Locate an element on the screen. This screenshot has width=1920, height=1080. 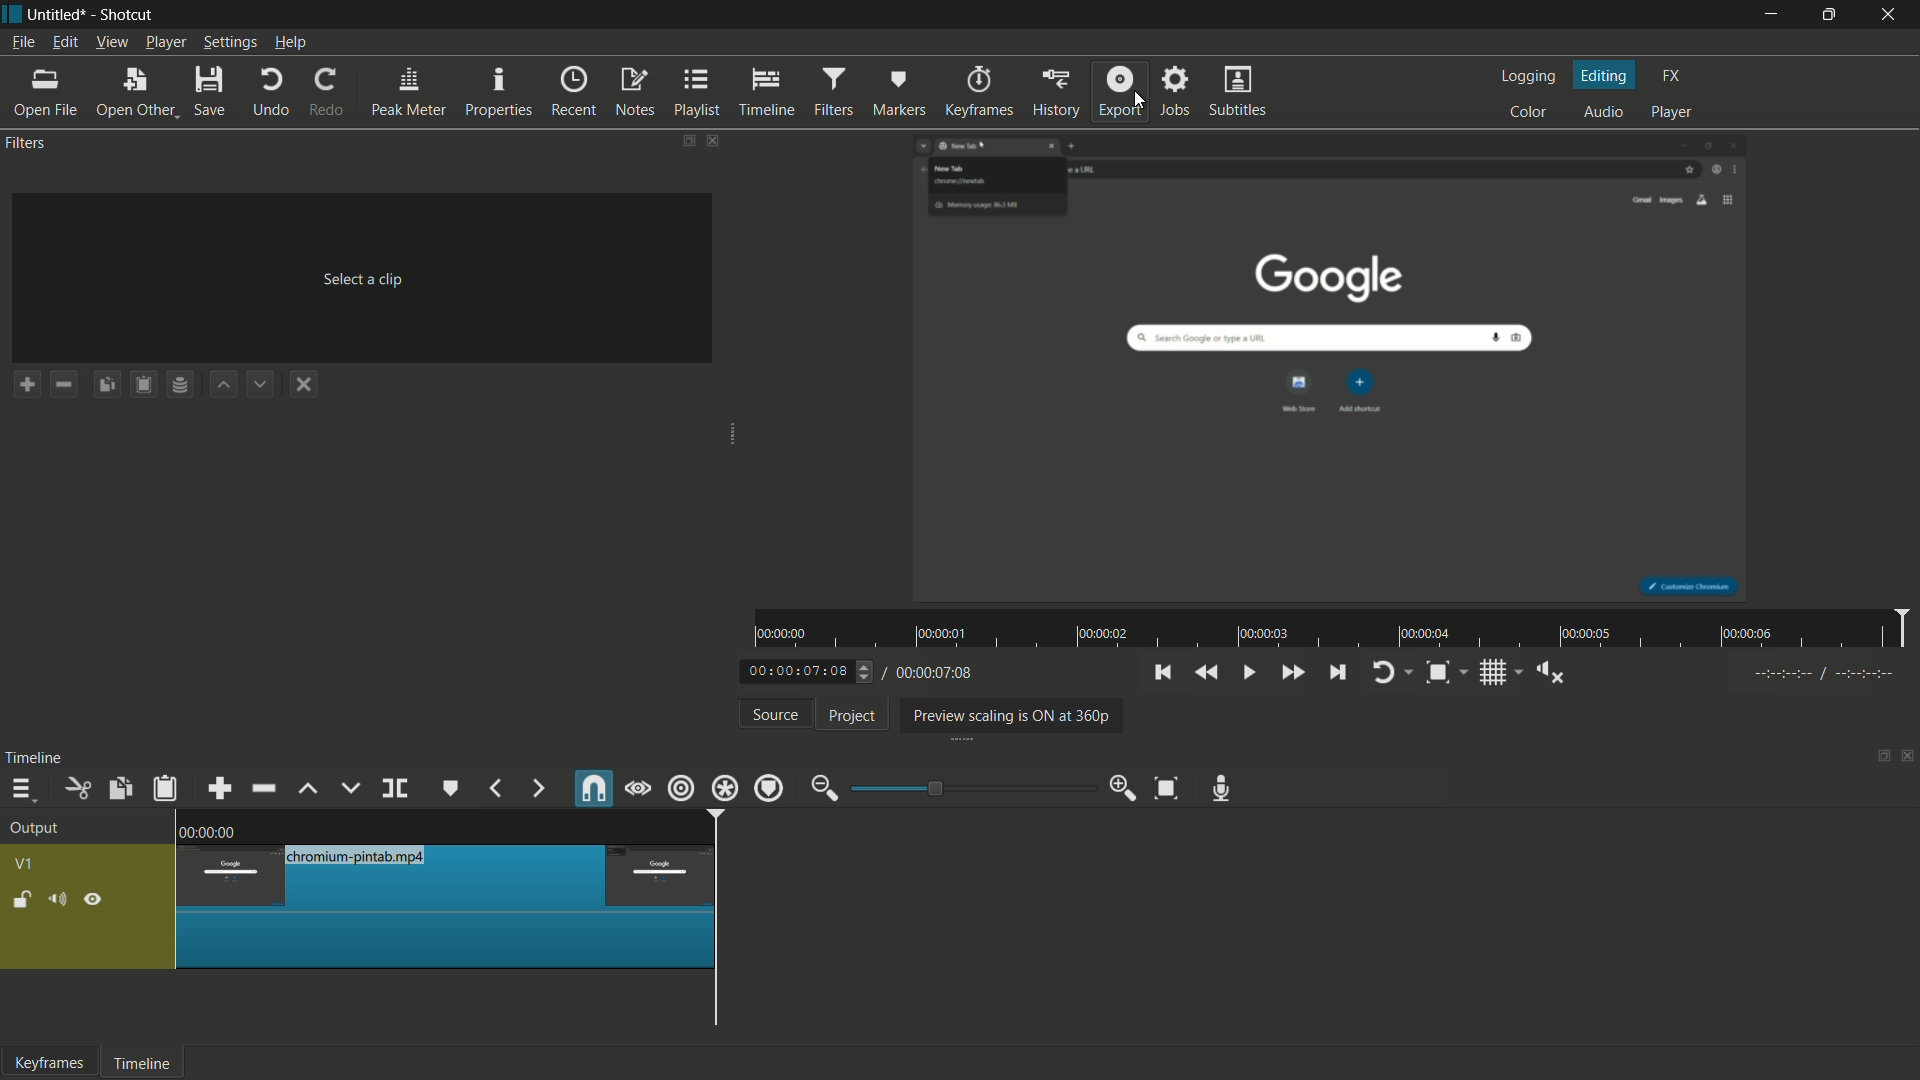
adjustment bar is located at coordinates (974, 788).